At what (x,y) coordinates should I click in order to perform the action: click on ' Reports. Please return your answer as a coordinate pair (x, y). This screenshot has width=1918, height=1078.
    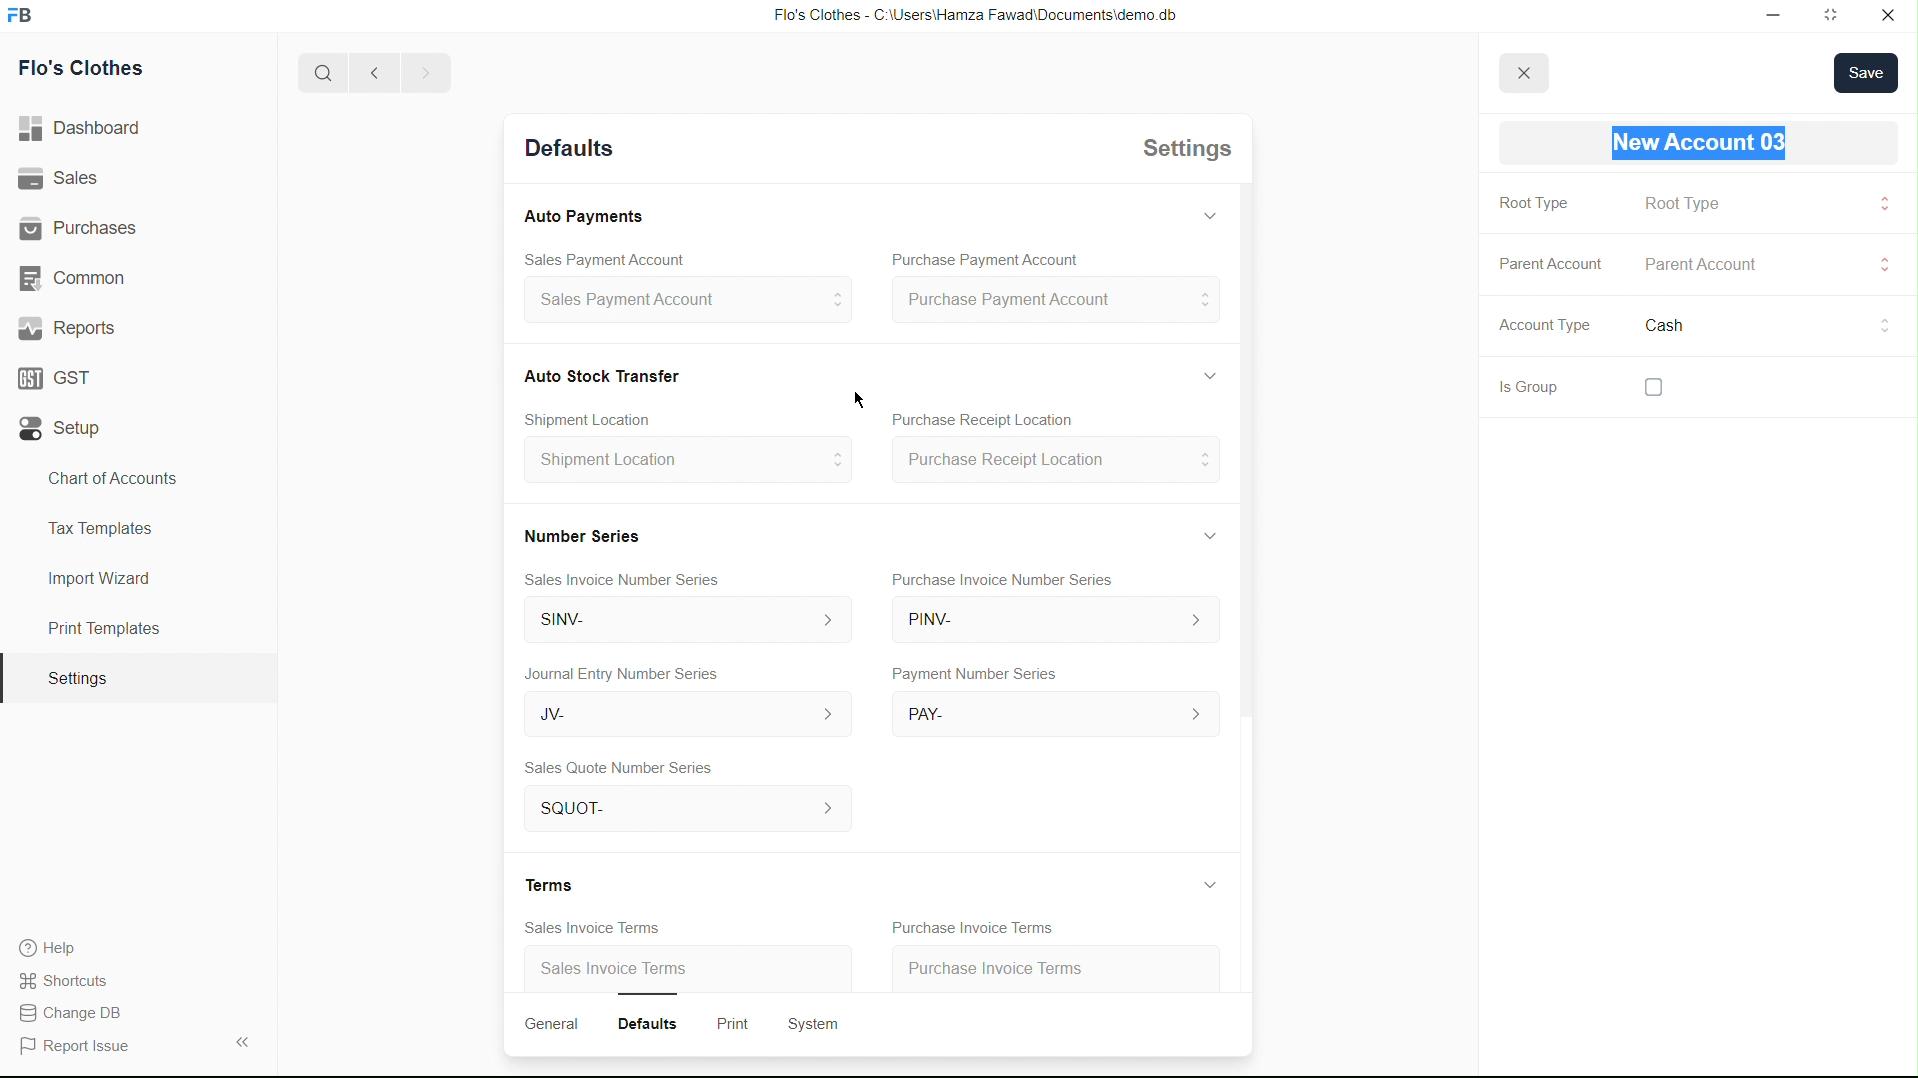
    Looking at the image, I should click on (71, 327).